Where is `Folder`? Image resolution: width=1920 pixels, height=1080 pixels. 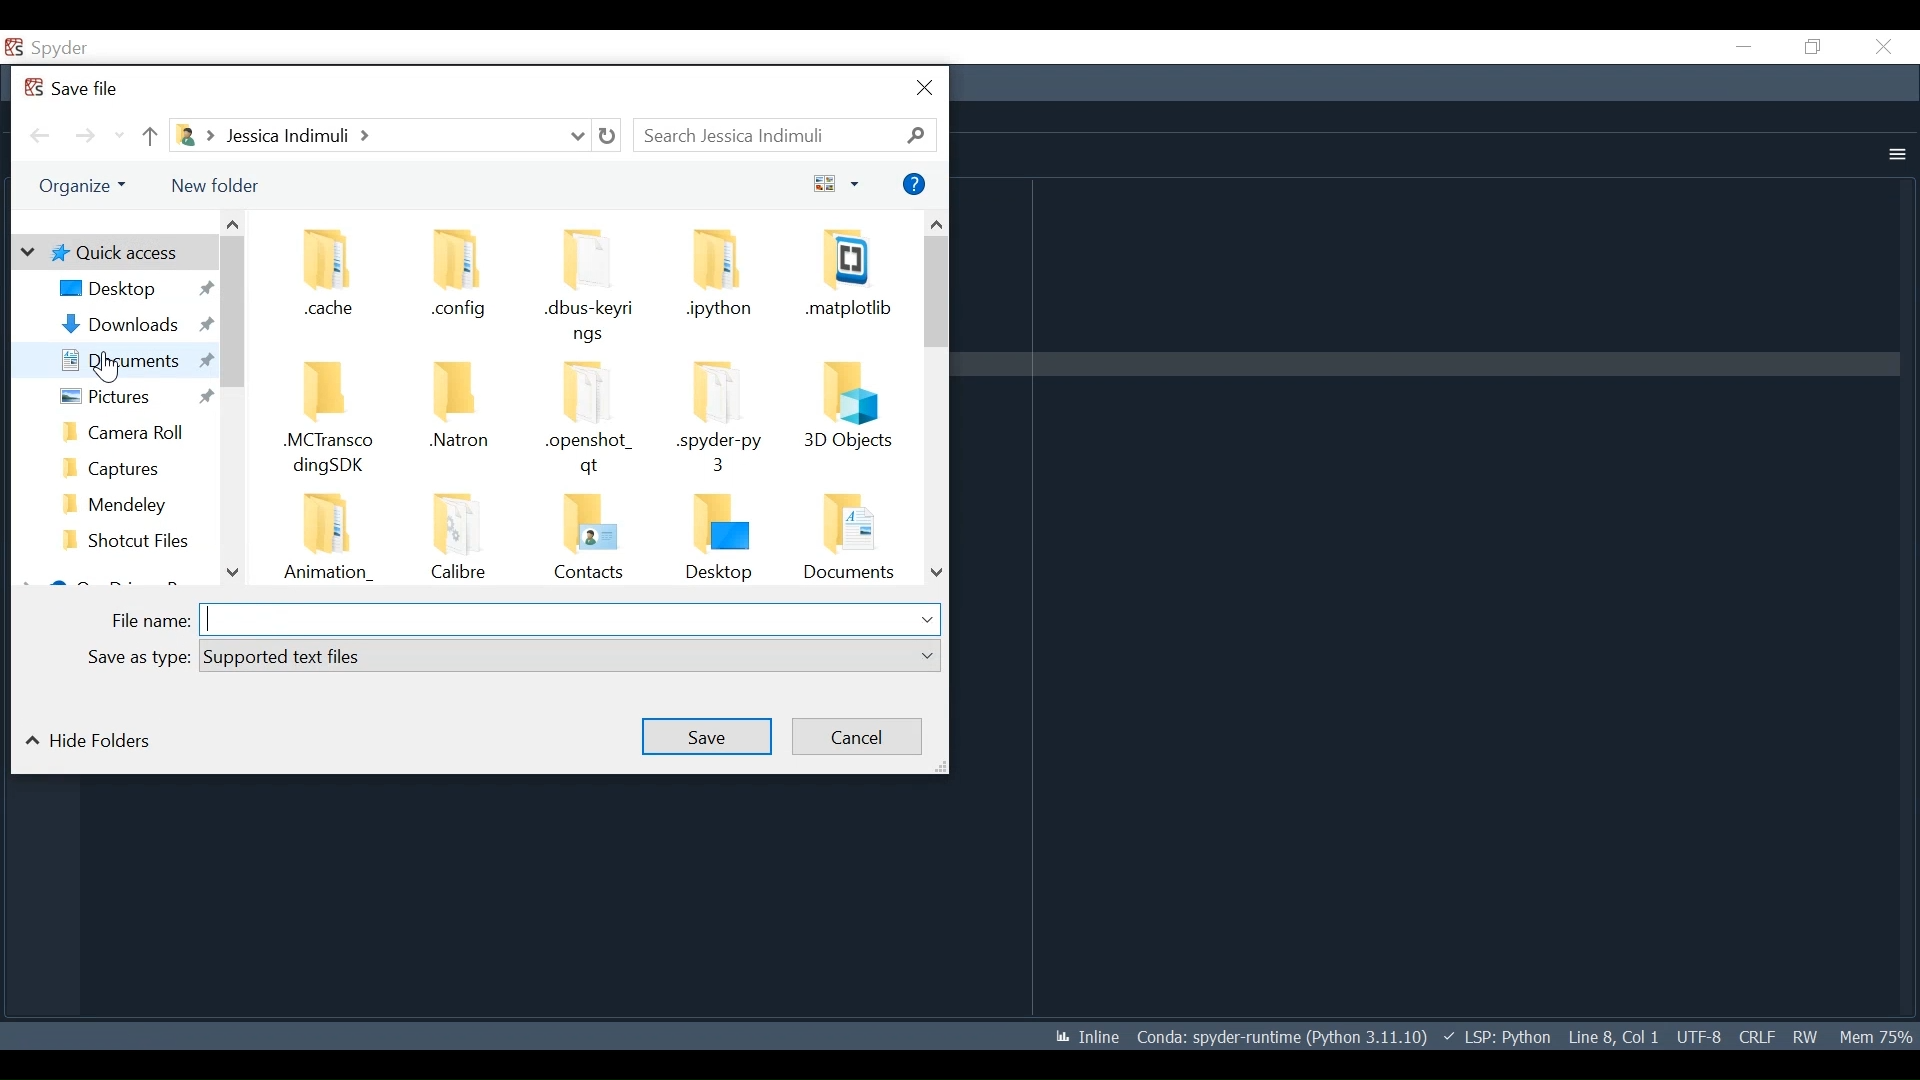
Folder is located at coordinates (590, 418).